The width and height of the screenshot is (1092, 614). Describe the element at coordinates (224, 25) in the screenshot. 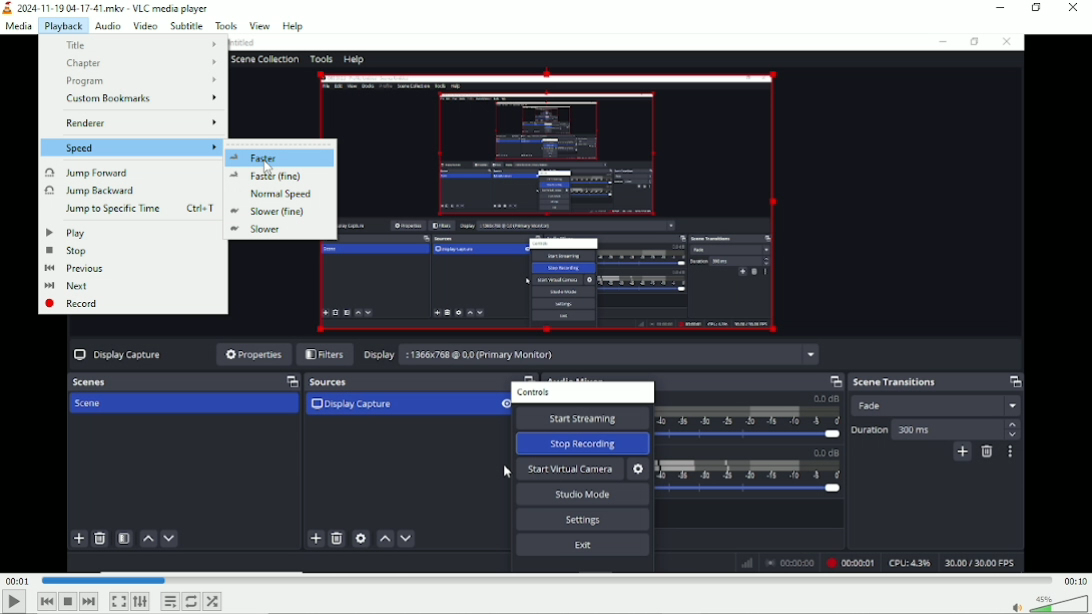

I see `tools` at that location.